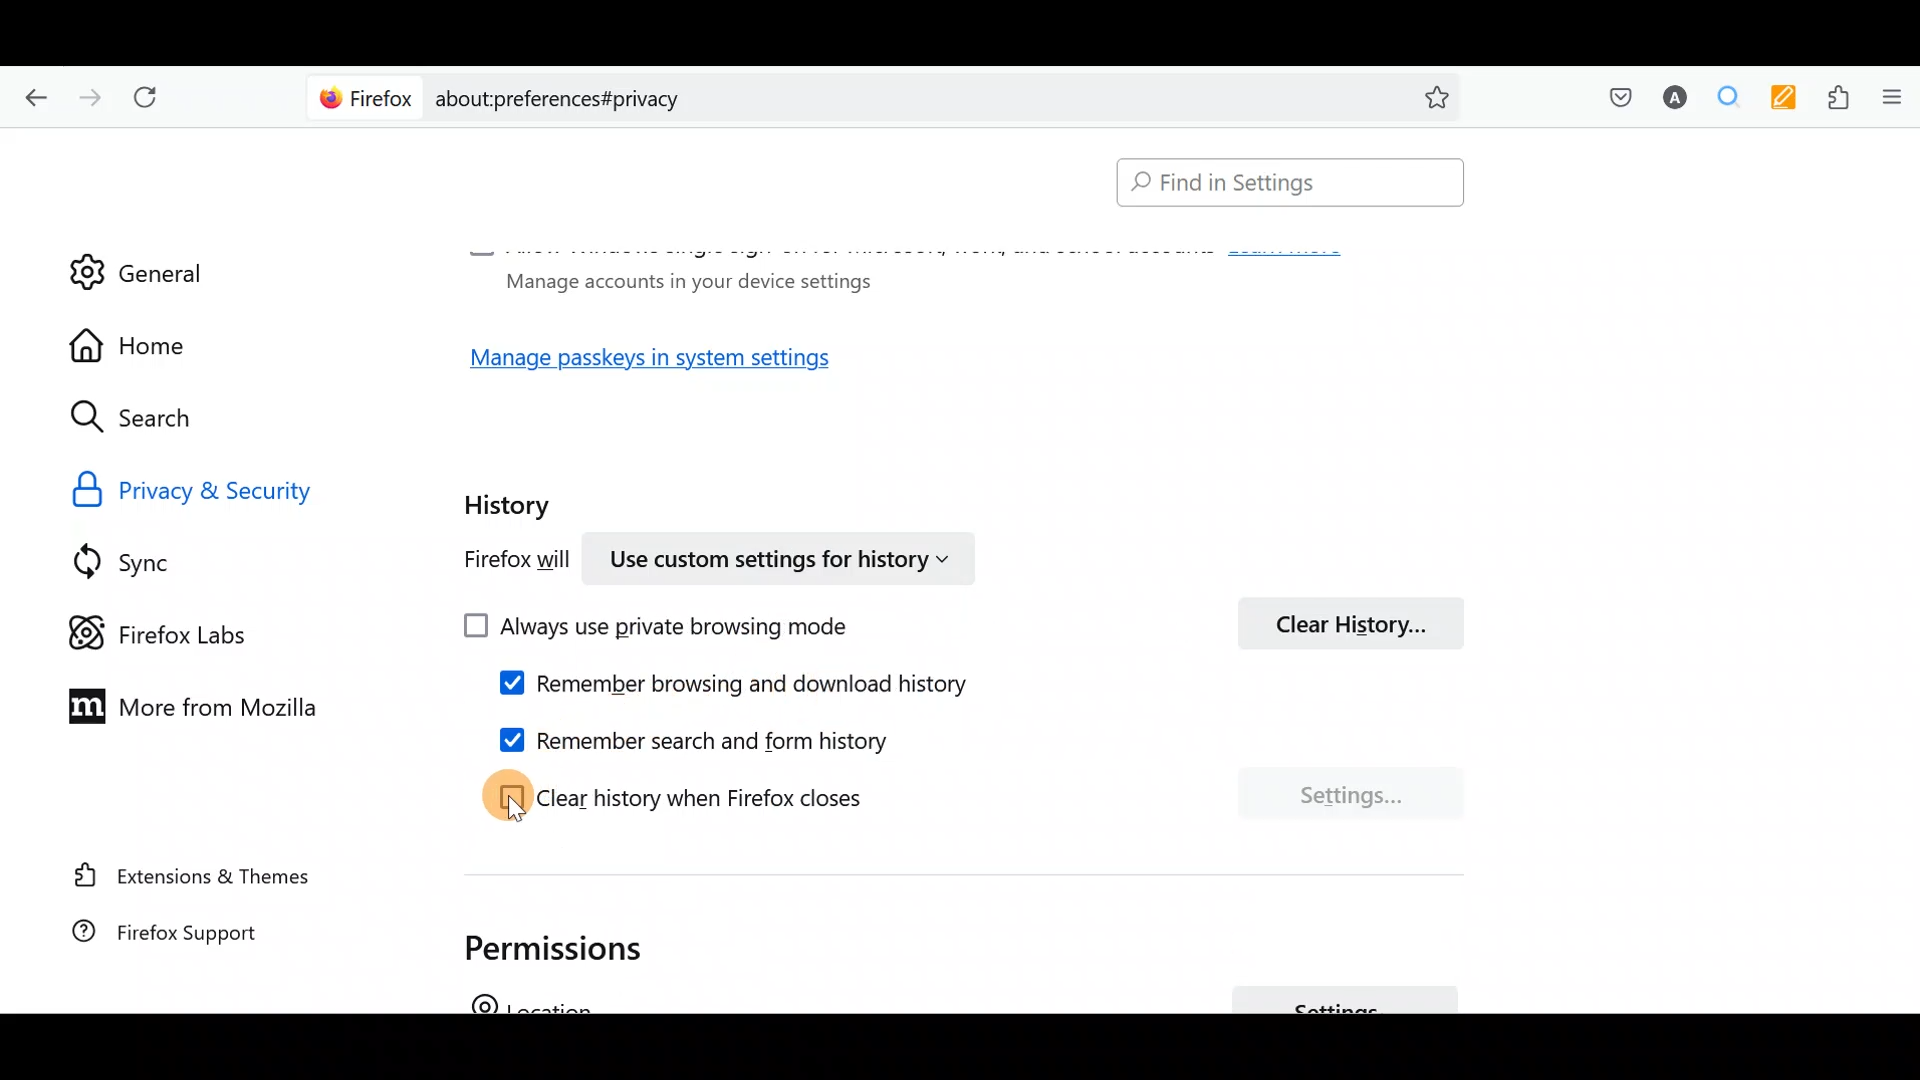 This screenshot has height=1080, width=1920. I want to click on Go forward one page, so click(88, 92).